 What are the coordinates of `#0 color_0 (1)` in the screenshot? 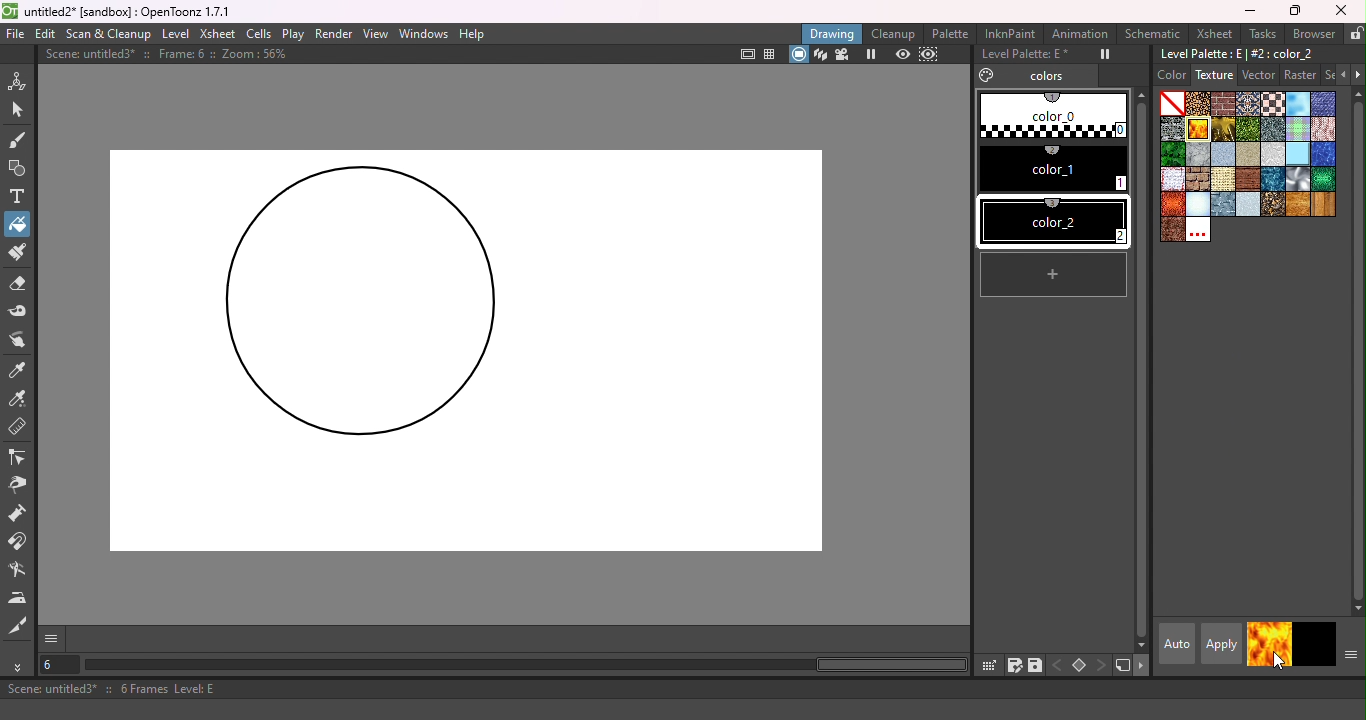 It's located at (1051, 114).